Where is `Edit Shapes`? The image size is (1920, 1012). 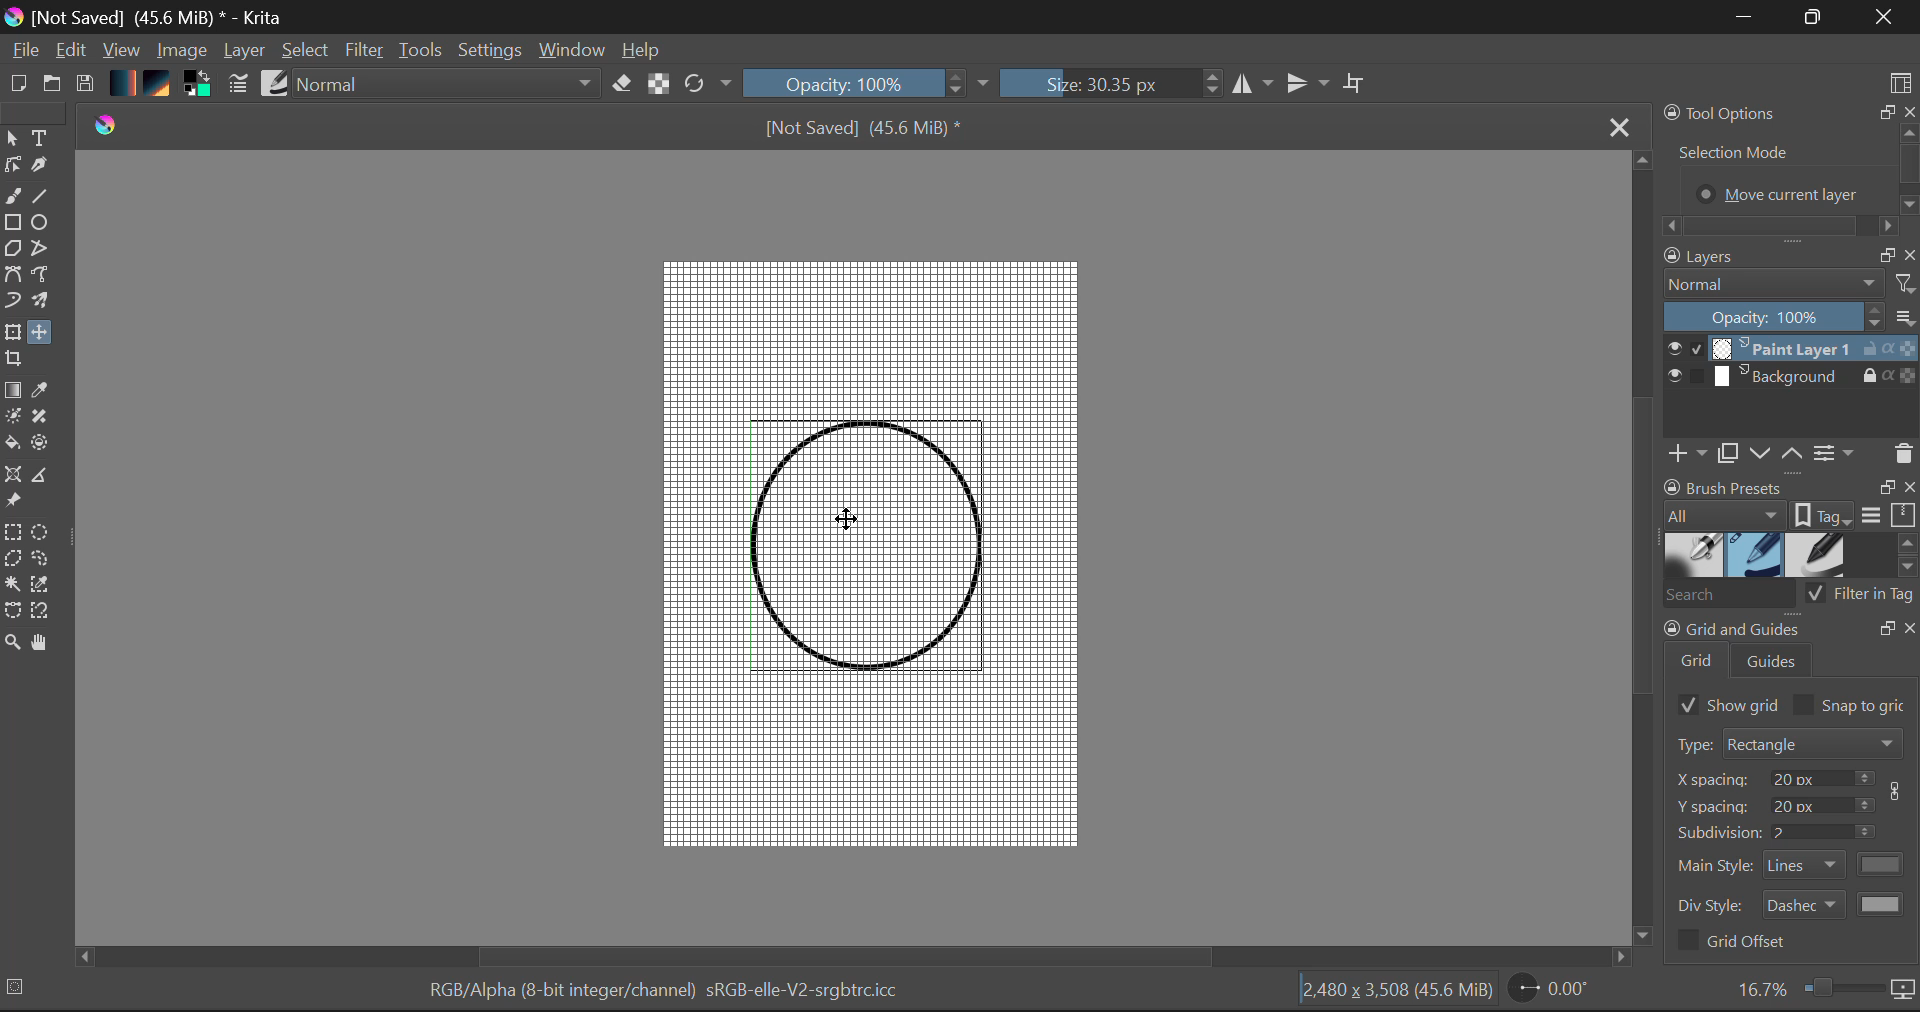 Edit Shapes is located at coordinates (16, 166).